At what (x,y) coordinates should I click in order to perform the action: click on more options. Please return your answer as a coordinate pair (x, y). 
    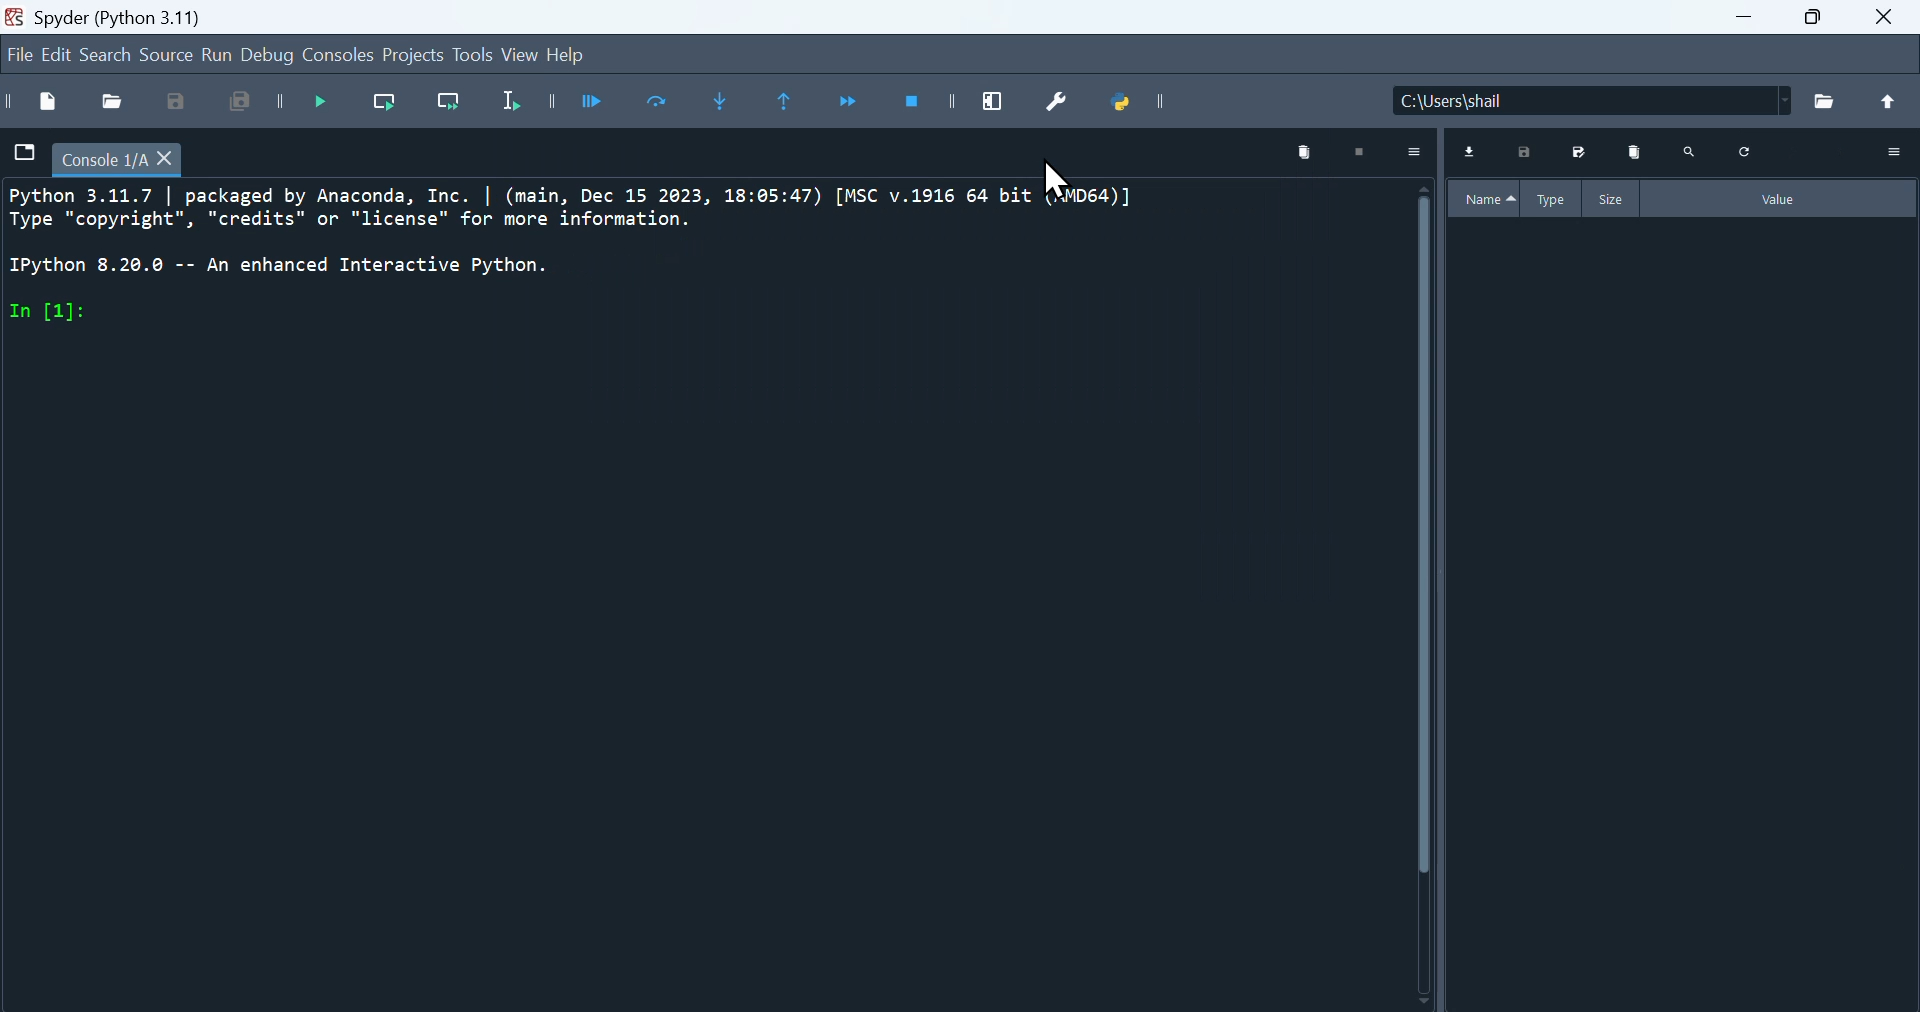
    Looking at the image, I should click on (1421, 152).